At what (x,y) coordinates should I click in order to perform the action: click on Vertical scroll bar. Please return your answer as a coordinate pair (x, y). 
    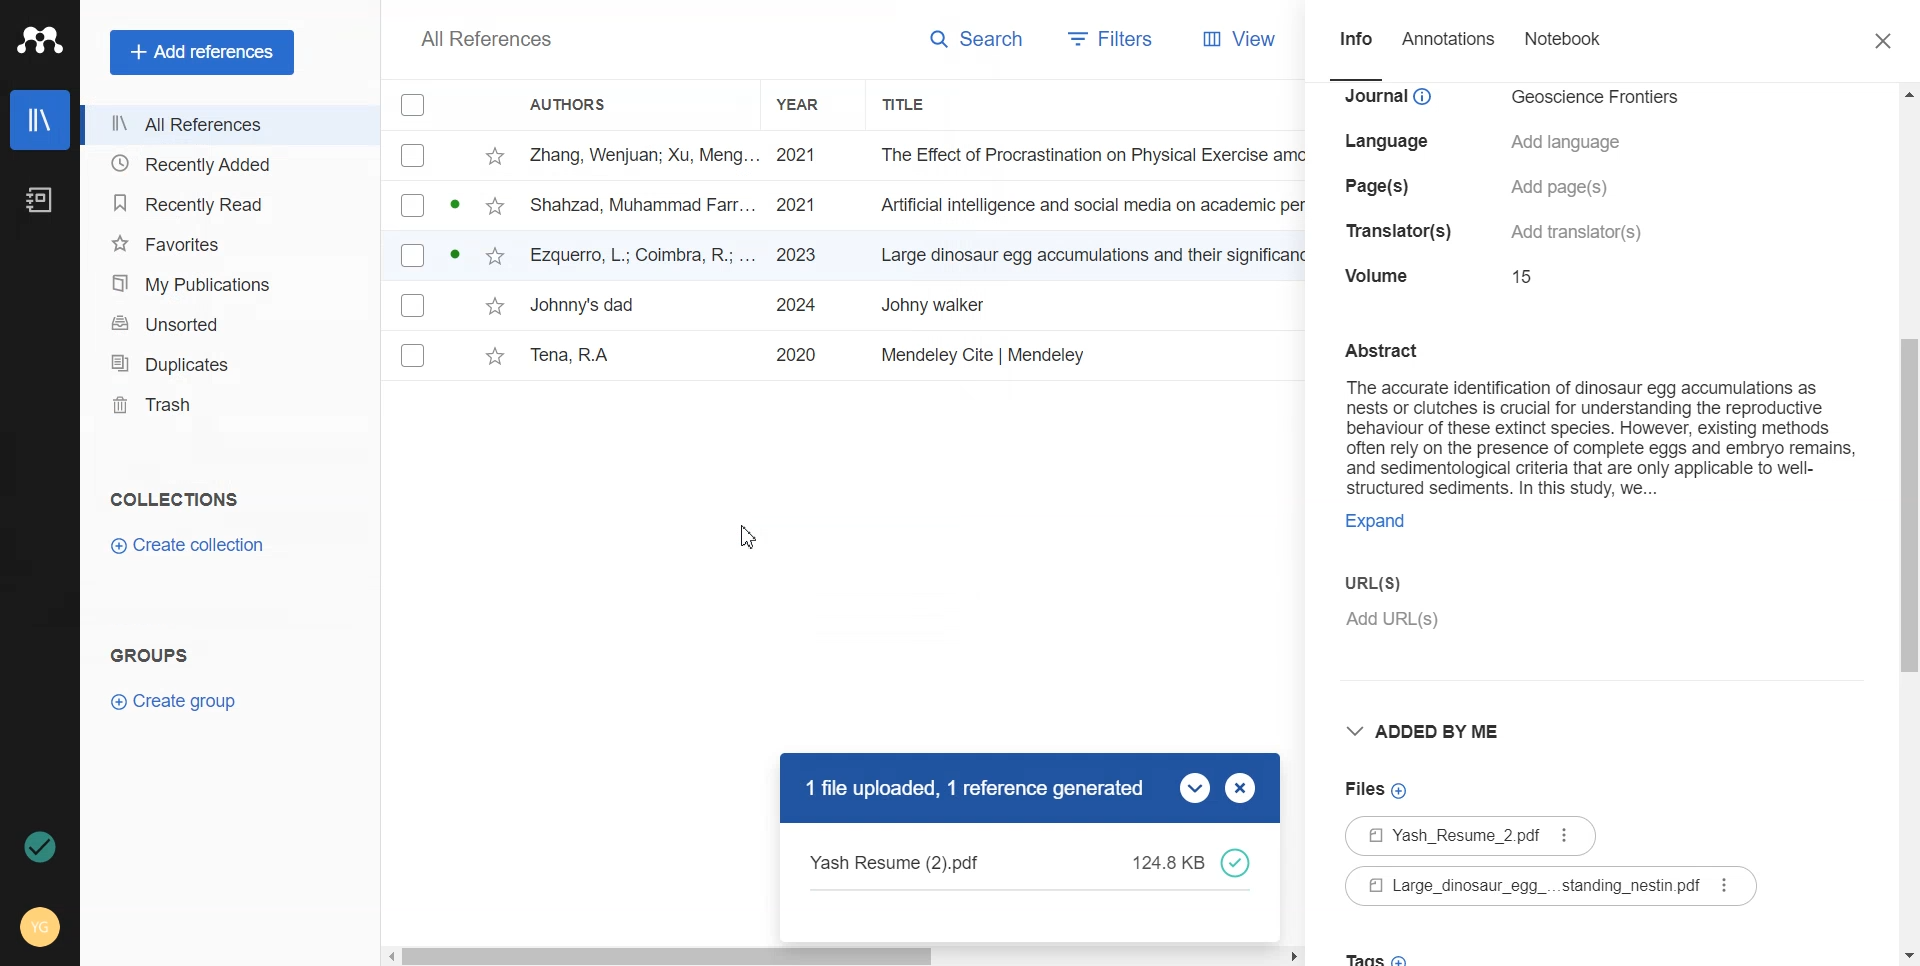
    Looking at the image, I should click on (1908, 522).